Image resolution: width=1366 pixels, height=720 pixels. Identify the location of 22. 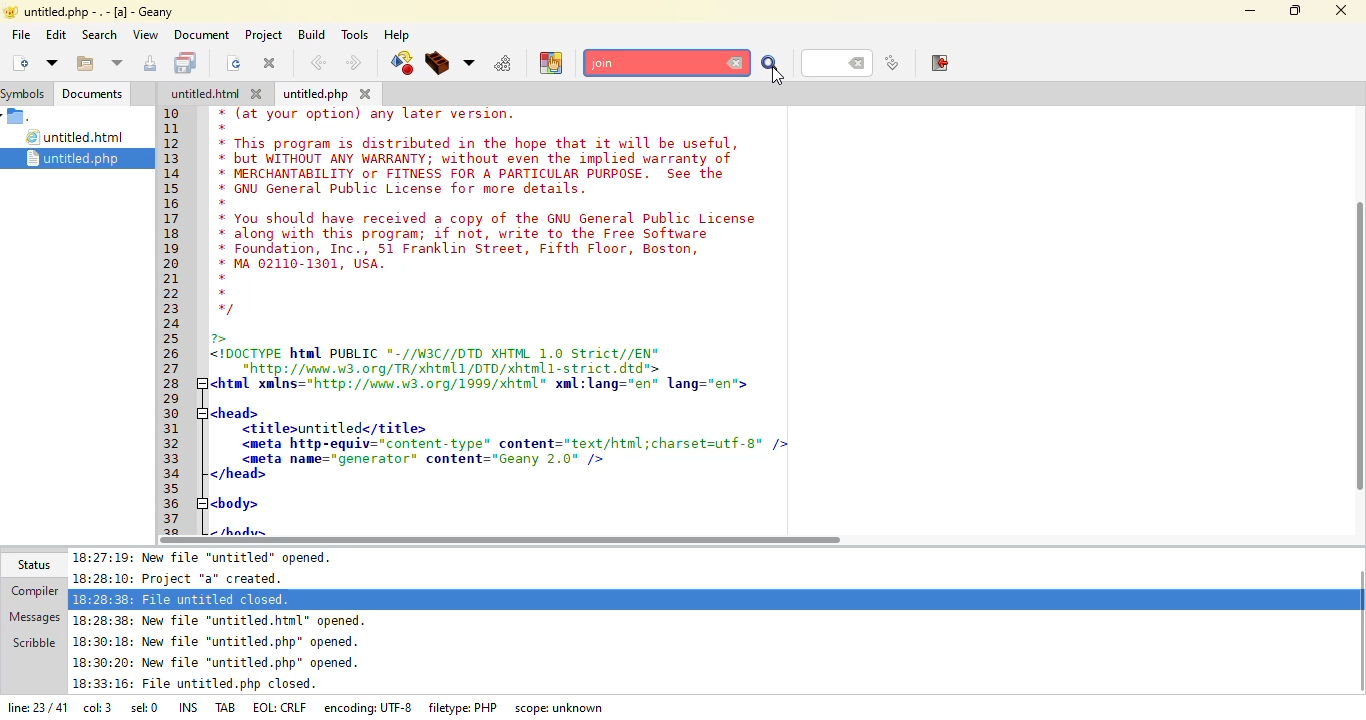
(172, 295).